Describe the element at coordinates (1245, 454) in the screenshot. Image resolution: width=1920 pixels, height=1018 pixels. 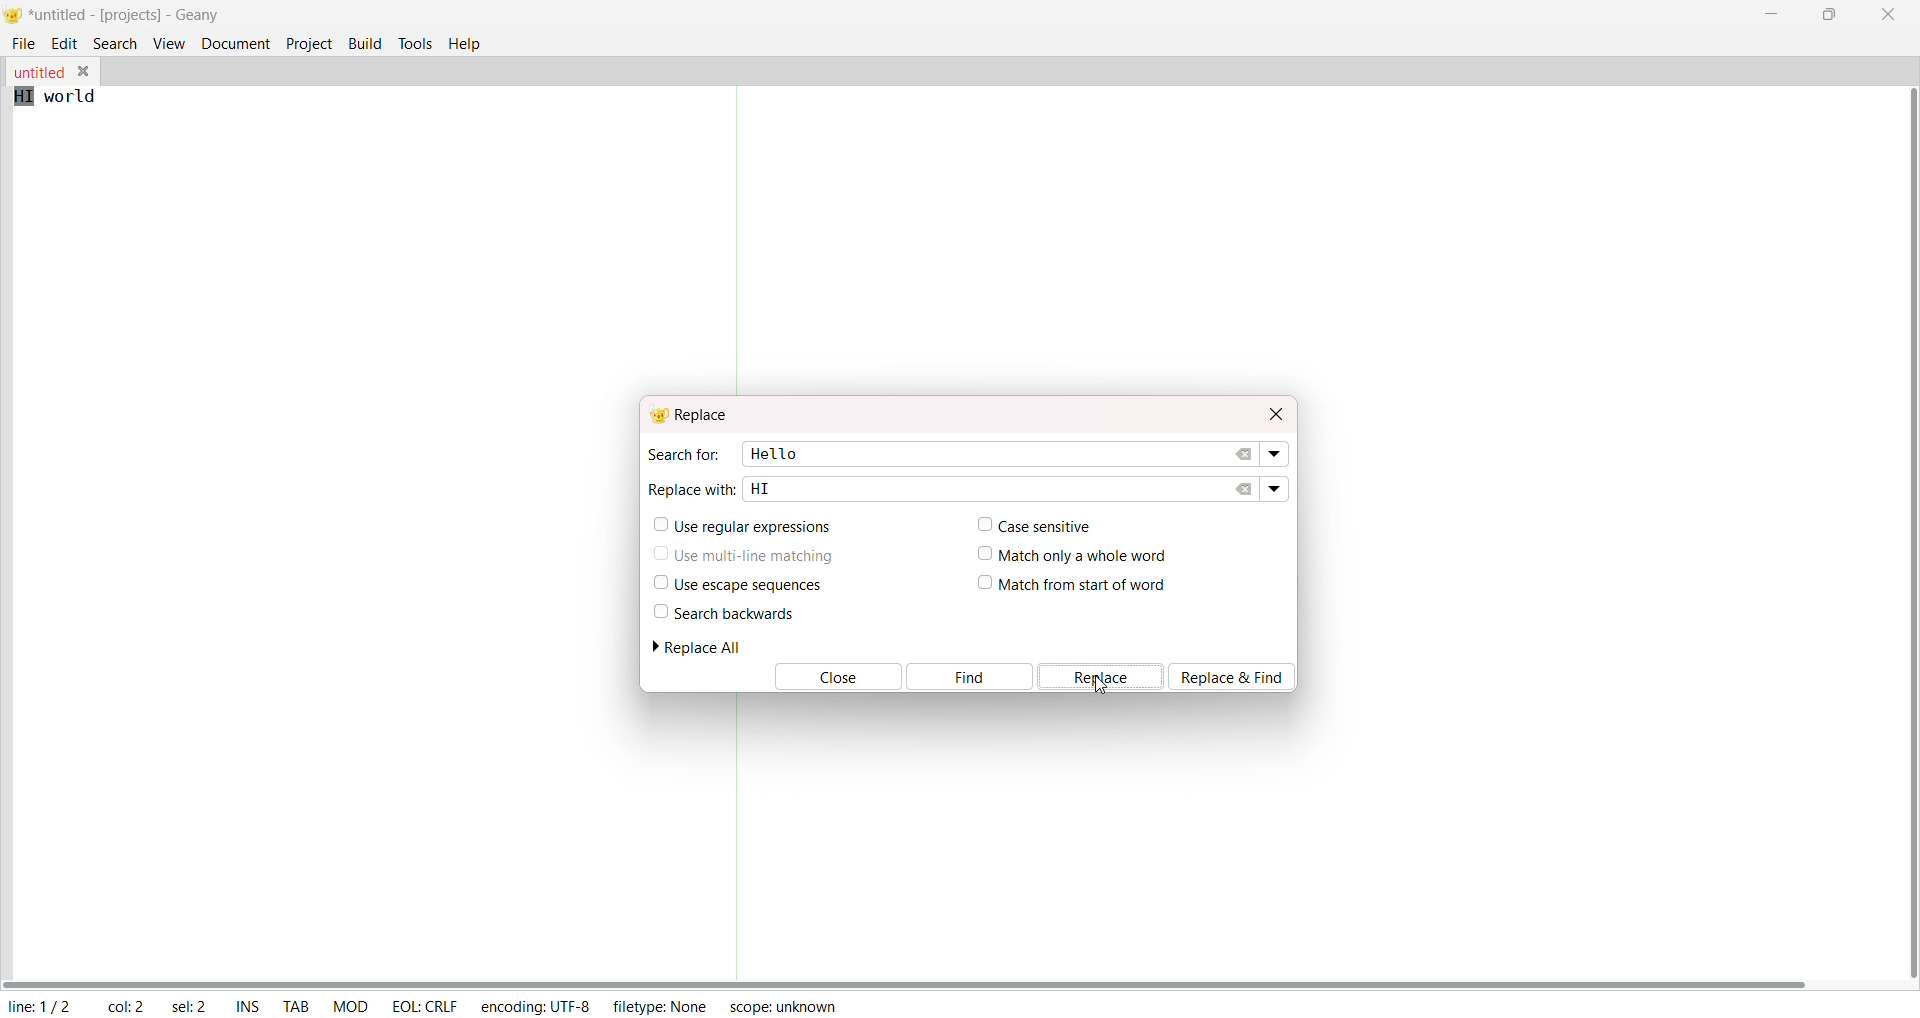
I see `clear search` at that location.